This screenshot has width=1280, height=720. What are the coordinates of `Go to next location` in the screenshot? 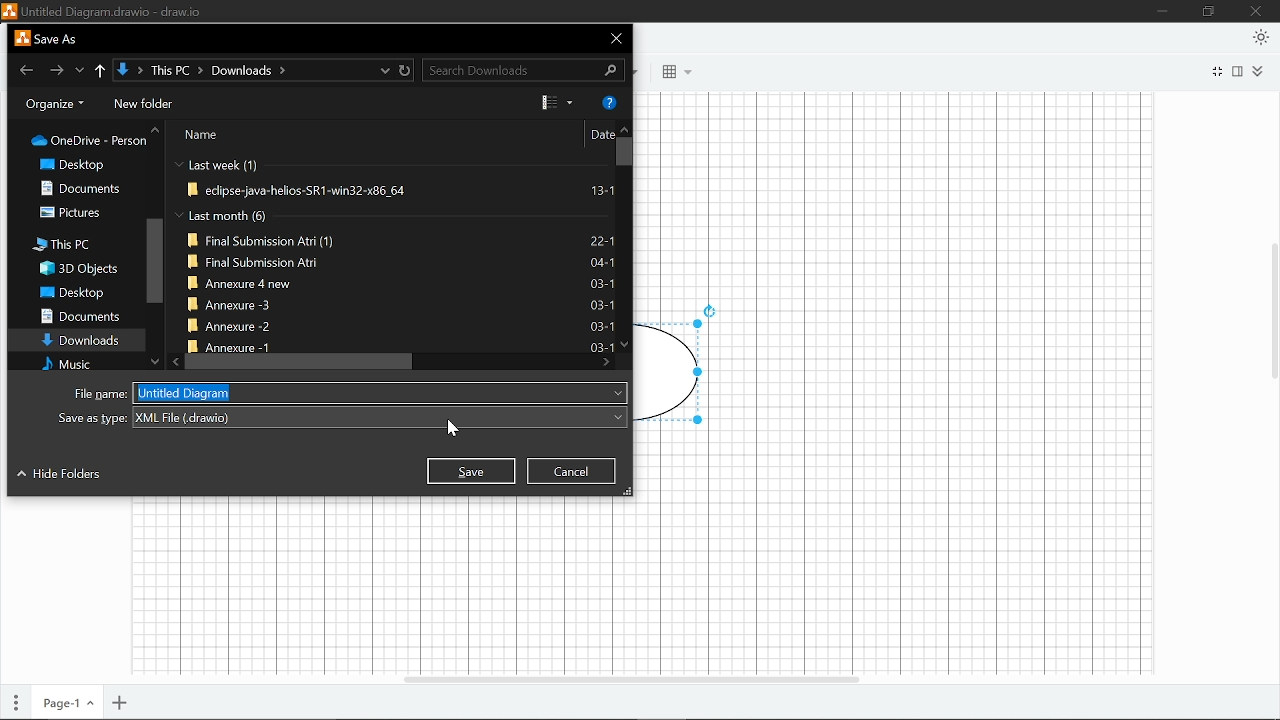 It's located at (55, 70).